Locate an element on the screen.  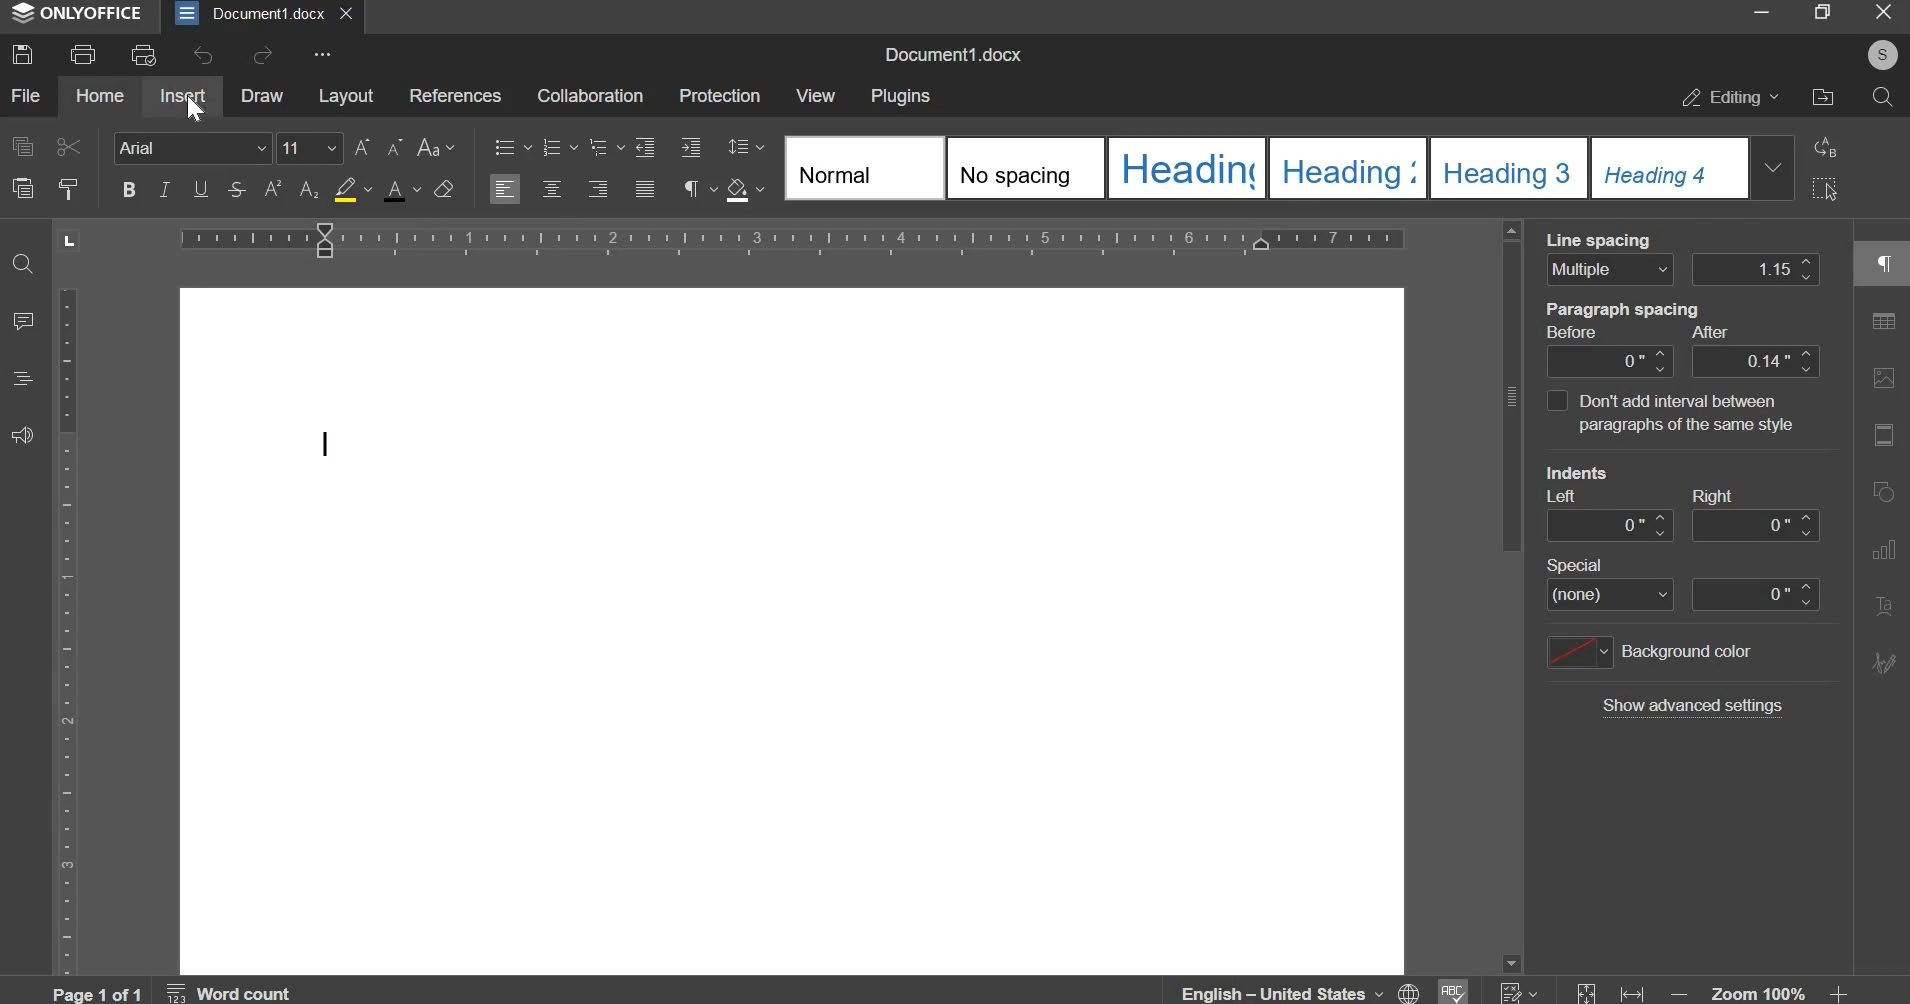
undo is located at coordinates (202, 55).